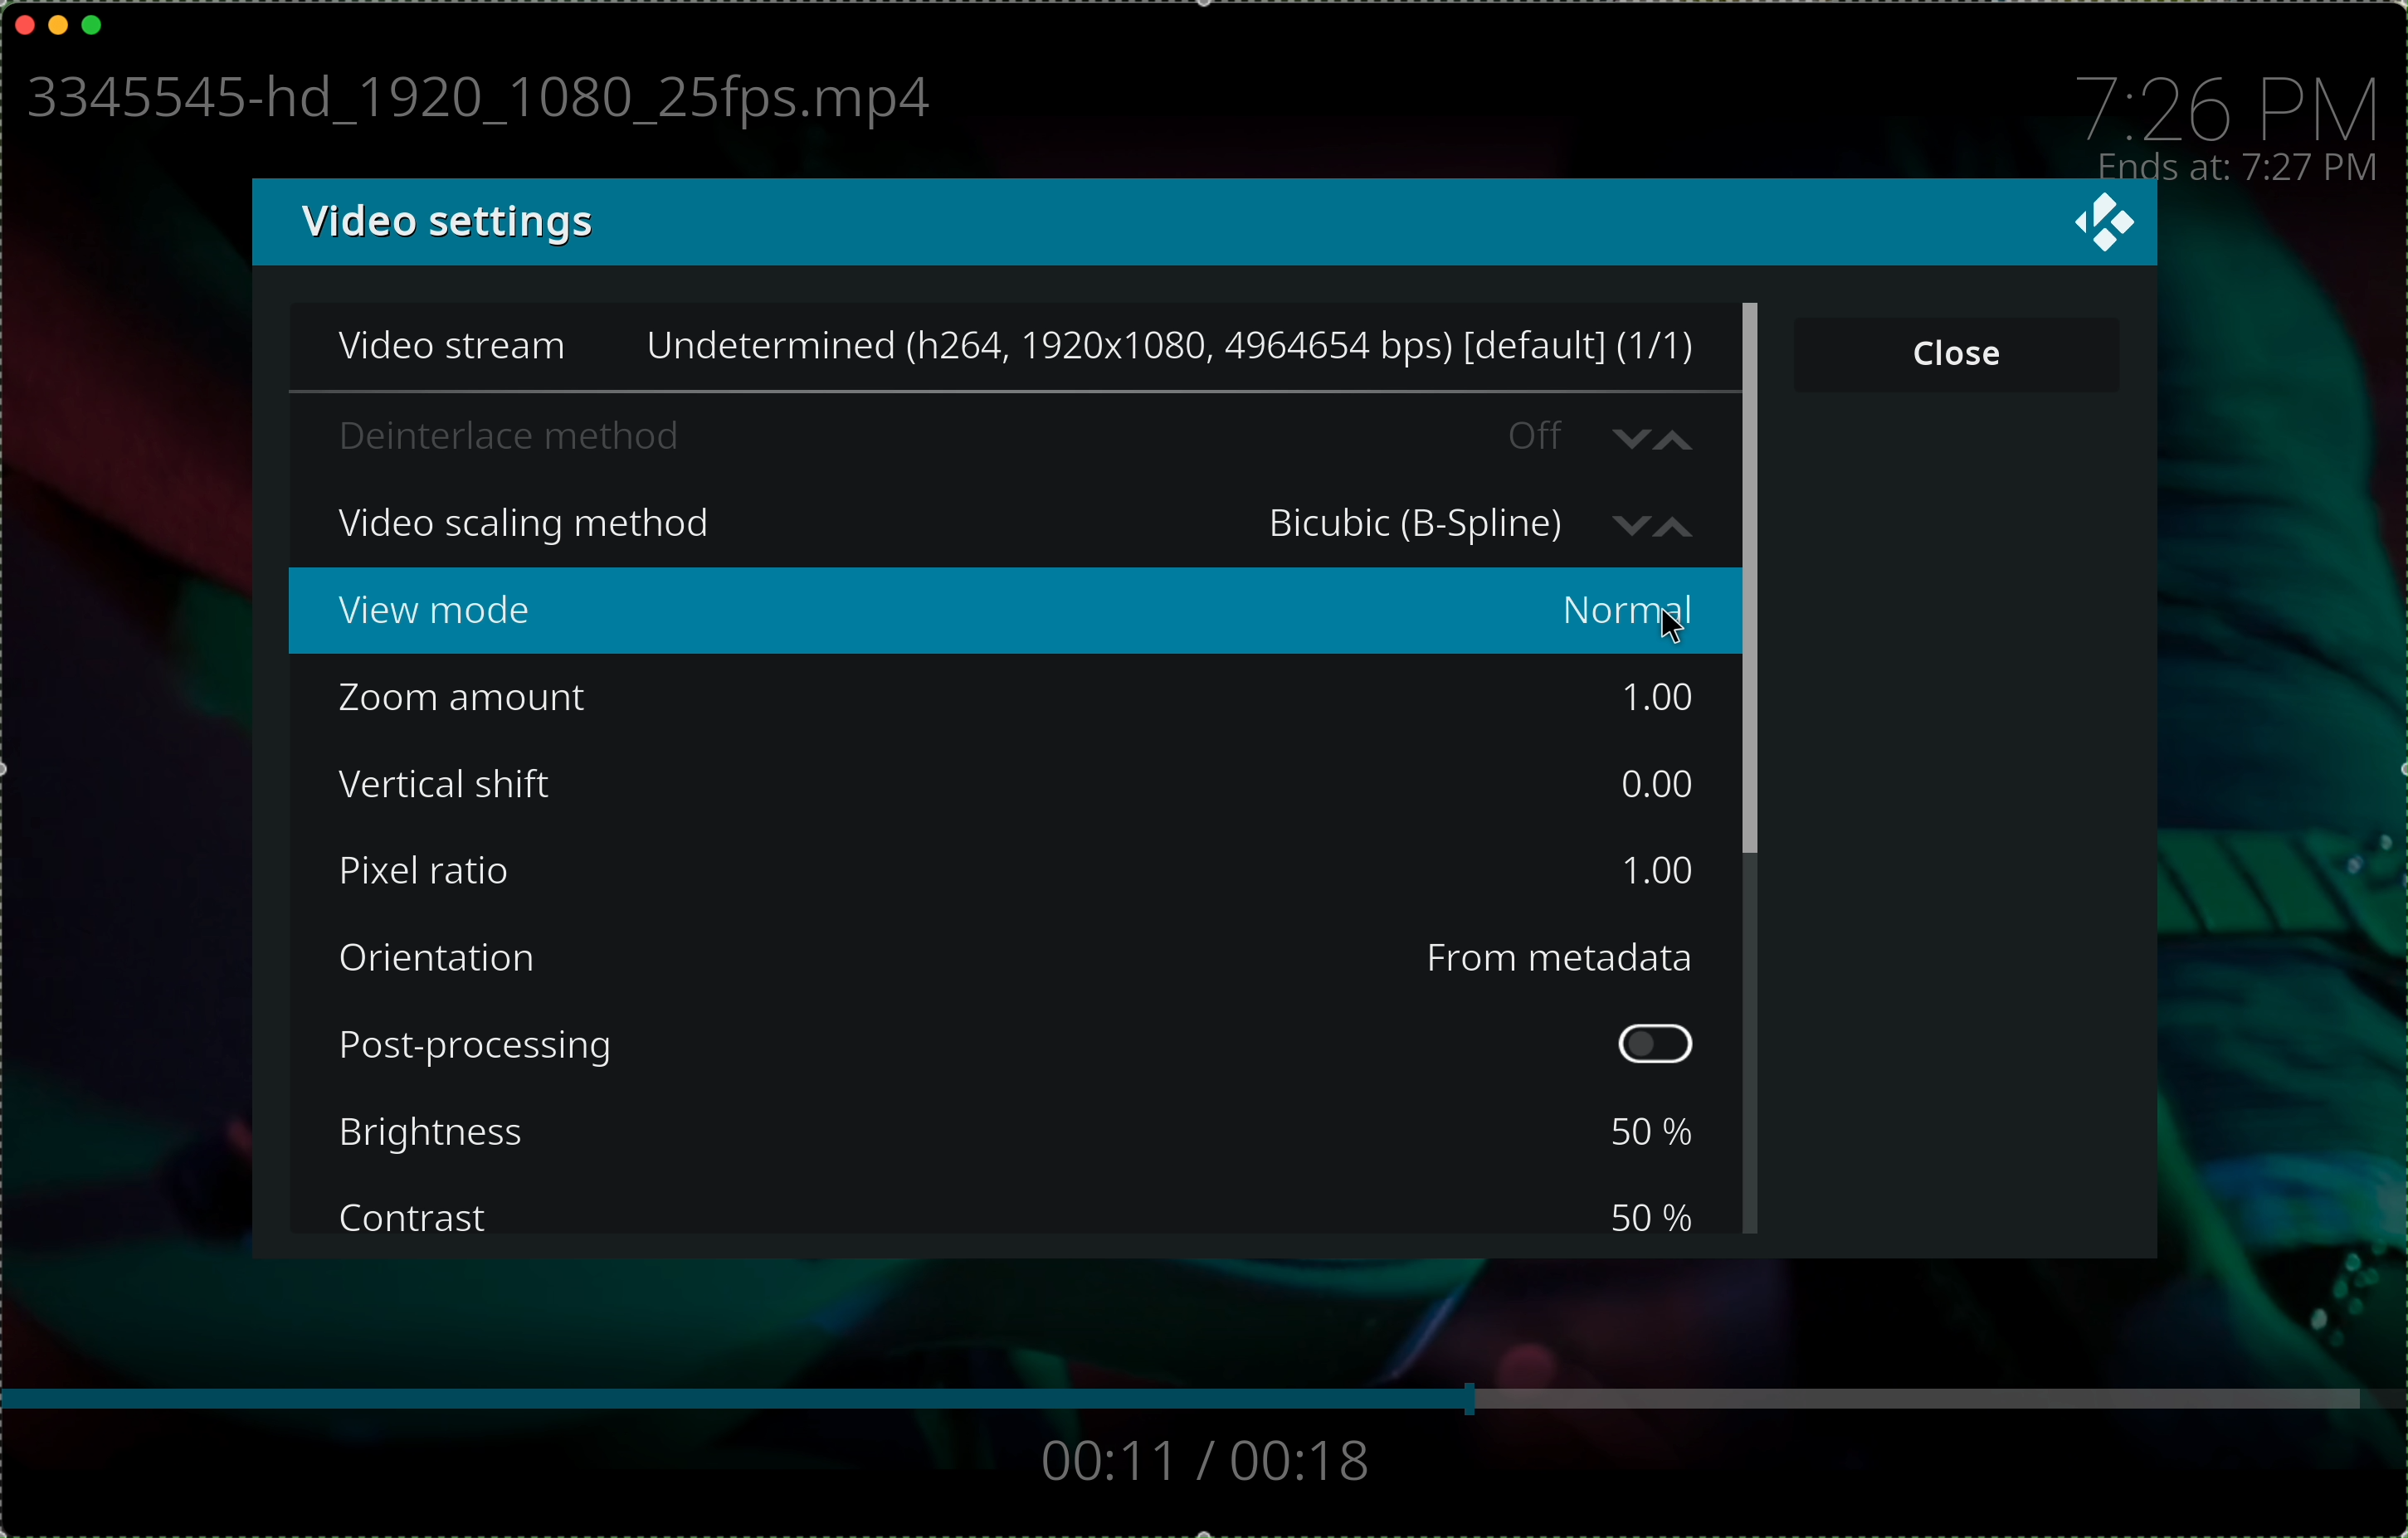 This screenshot has width=2408, height=1538. What do you see at coordinates (1651, 697) in the screenshot?
I see `1.00` at bounding box center [1651, 697].